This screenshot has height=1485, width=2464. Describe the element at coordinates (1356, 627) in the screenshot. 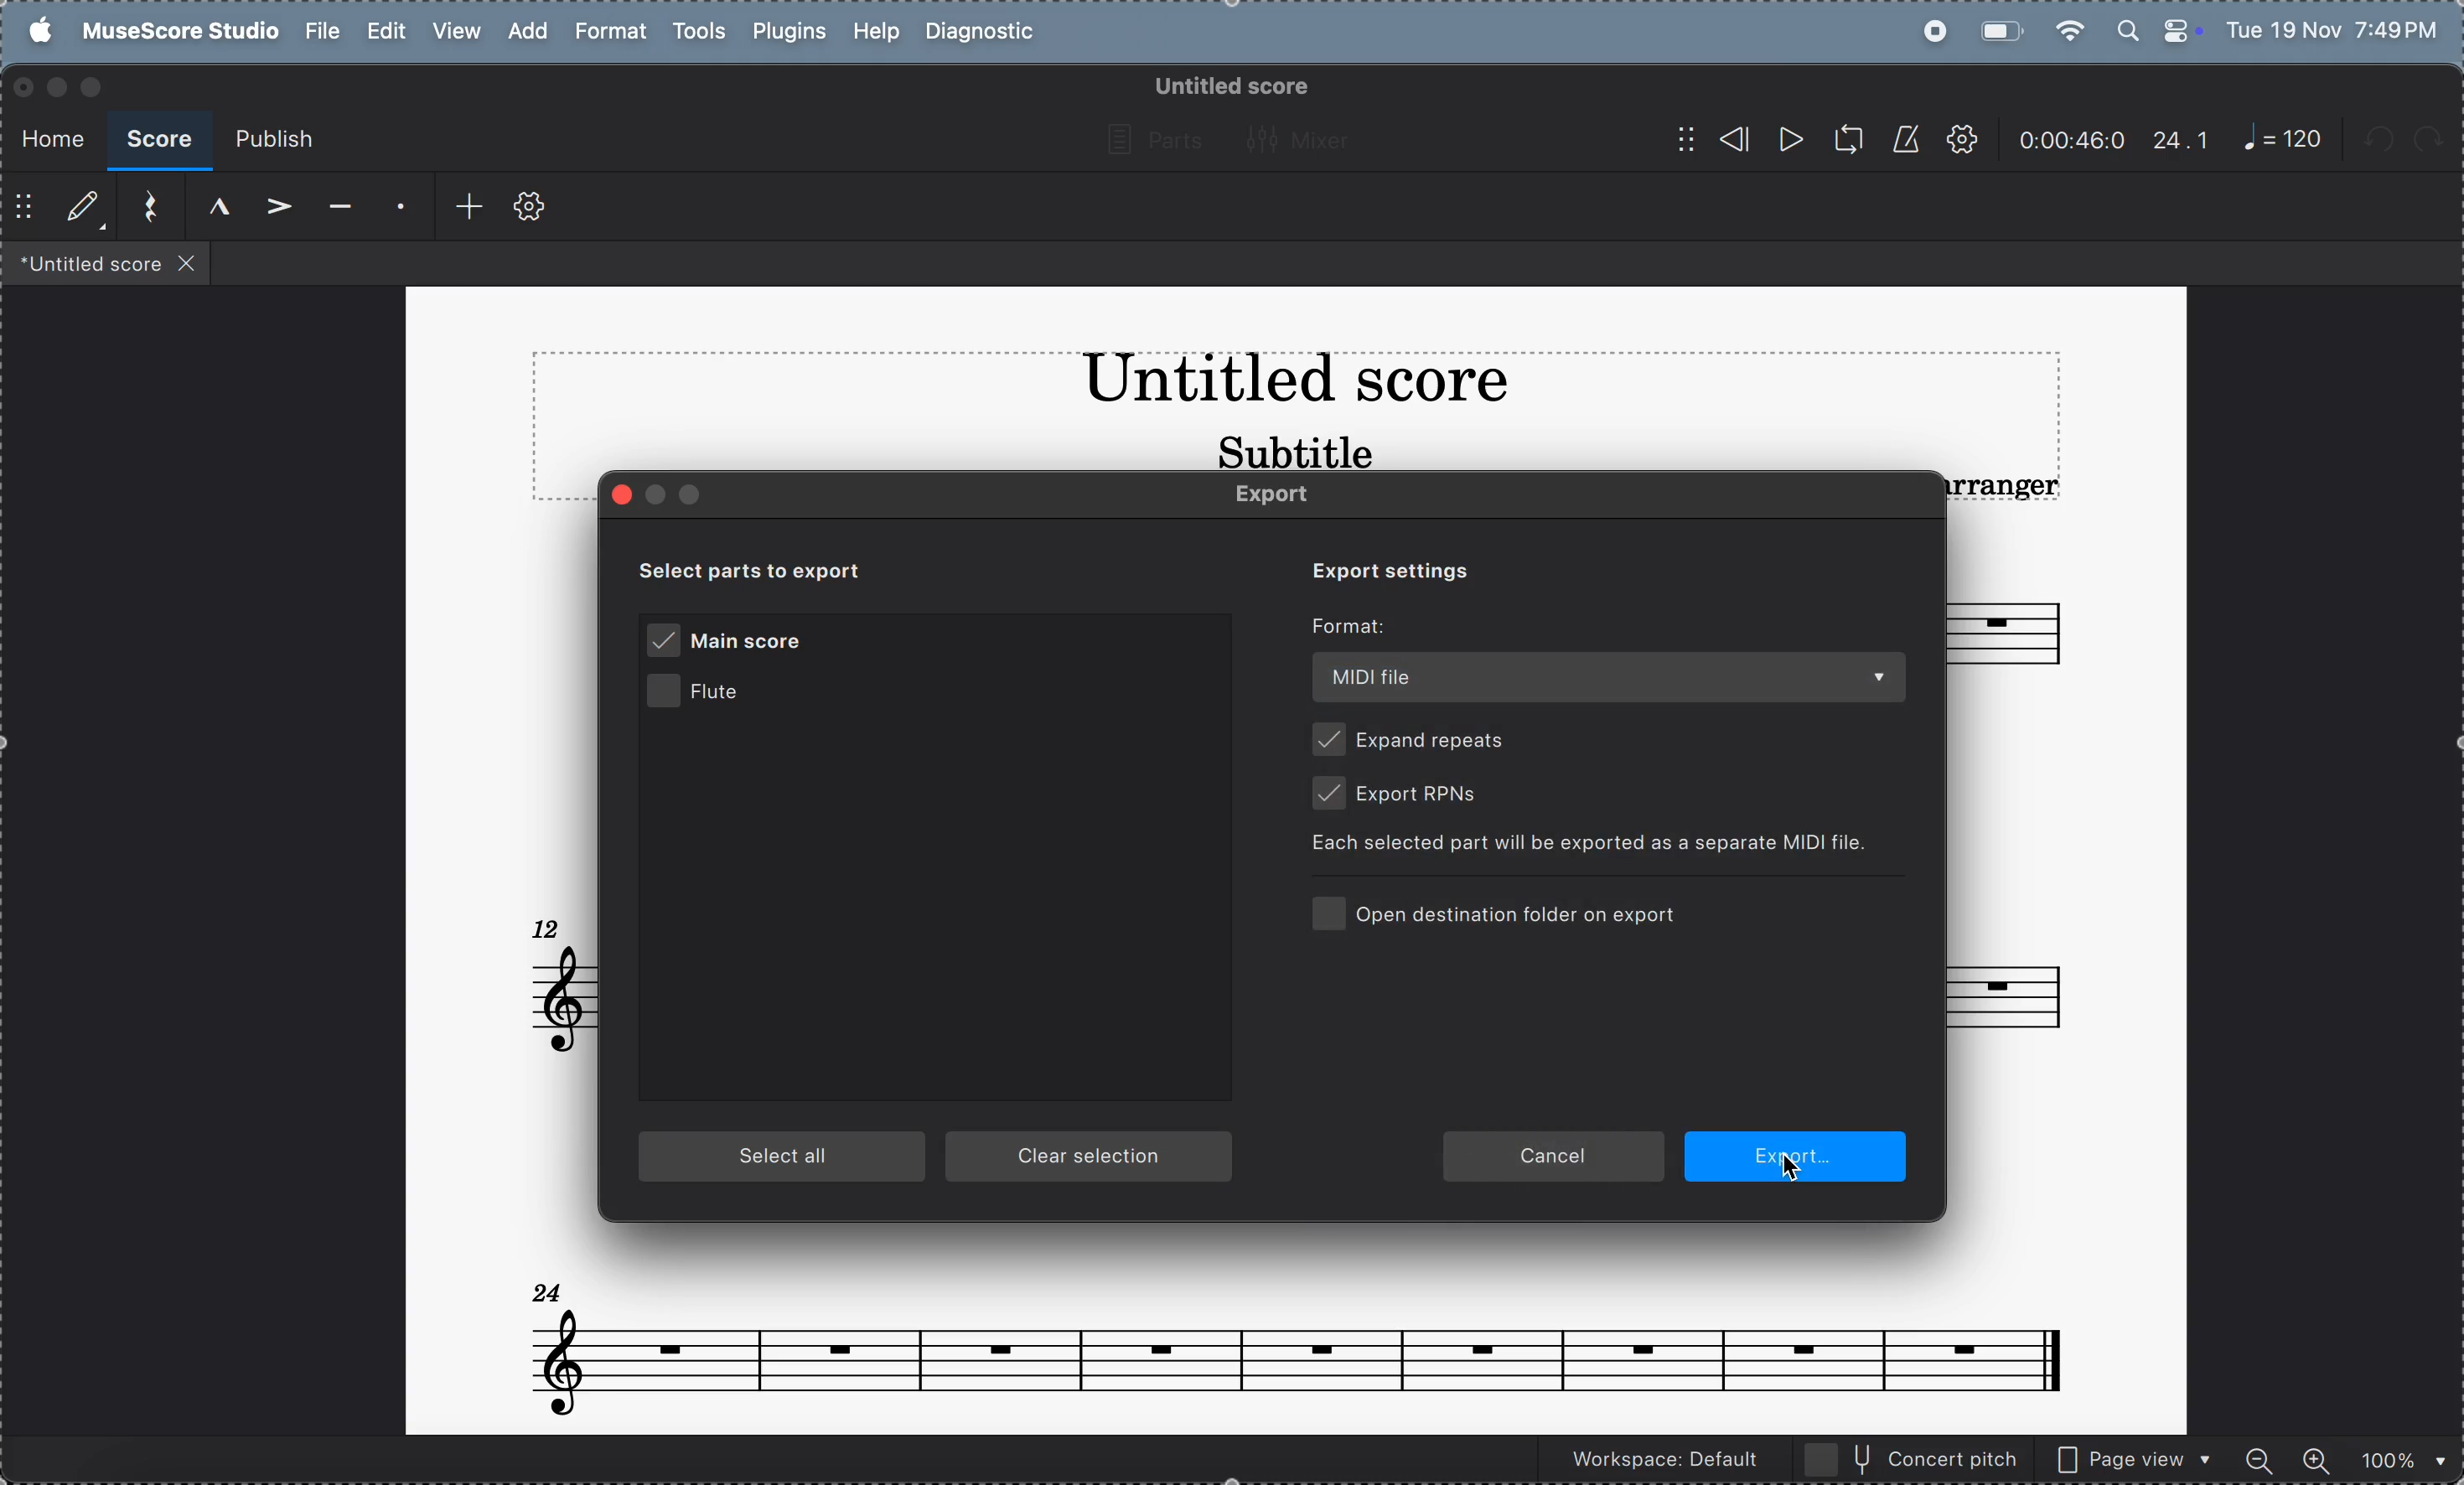

I see `Format` at that location.